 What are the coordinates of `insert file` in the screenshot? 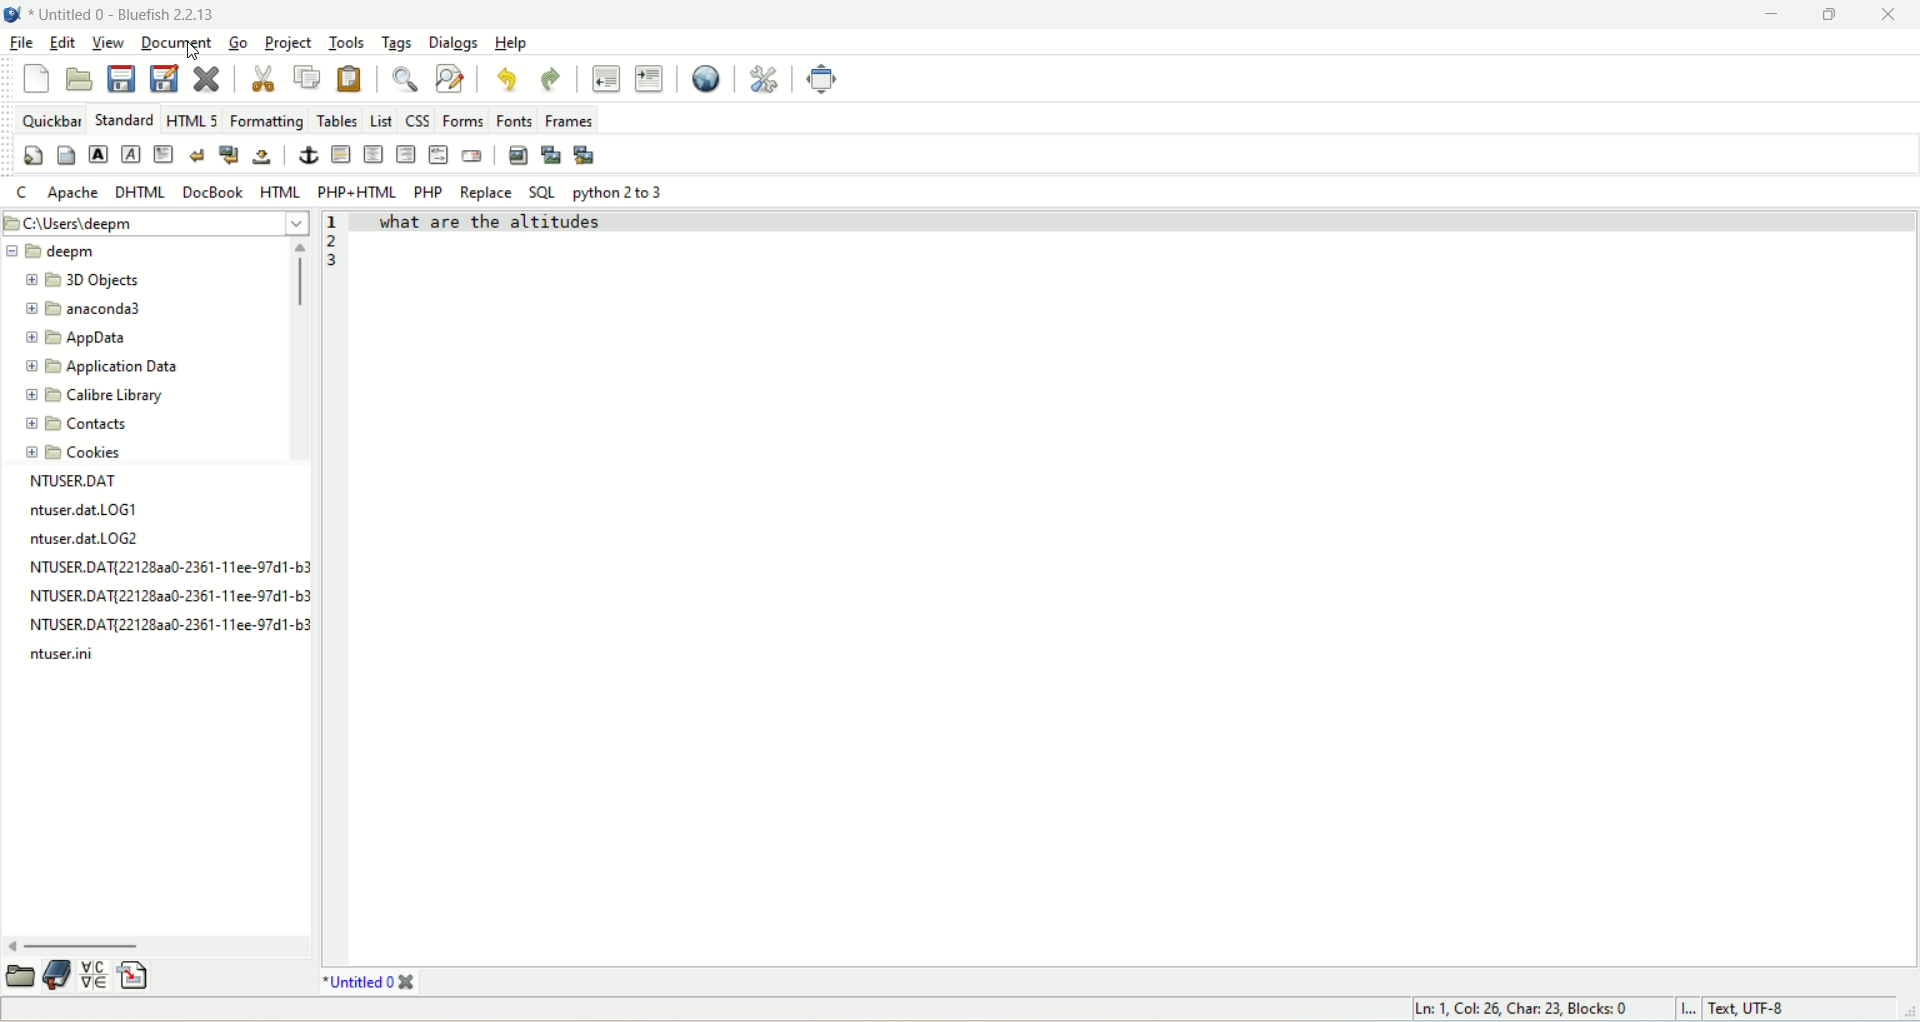 It's located at (139, 975).